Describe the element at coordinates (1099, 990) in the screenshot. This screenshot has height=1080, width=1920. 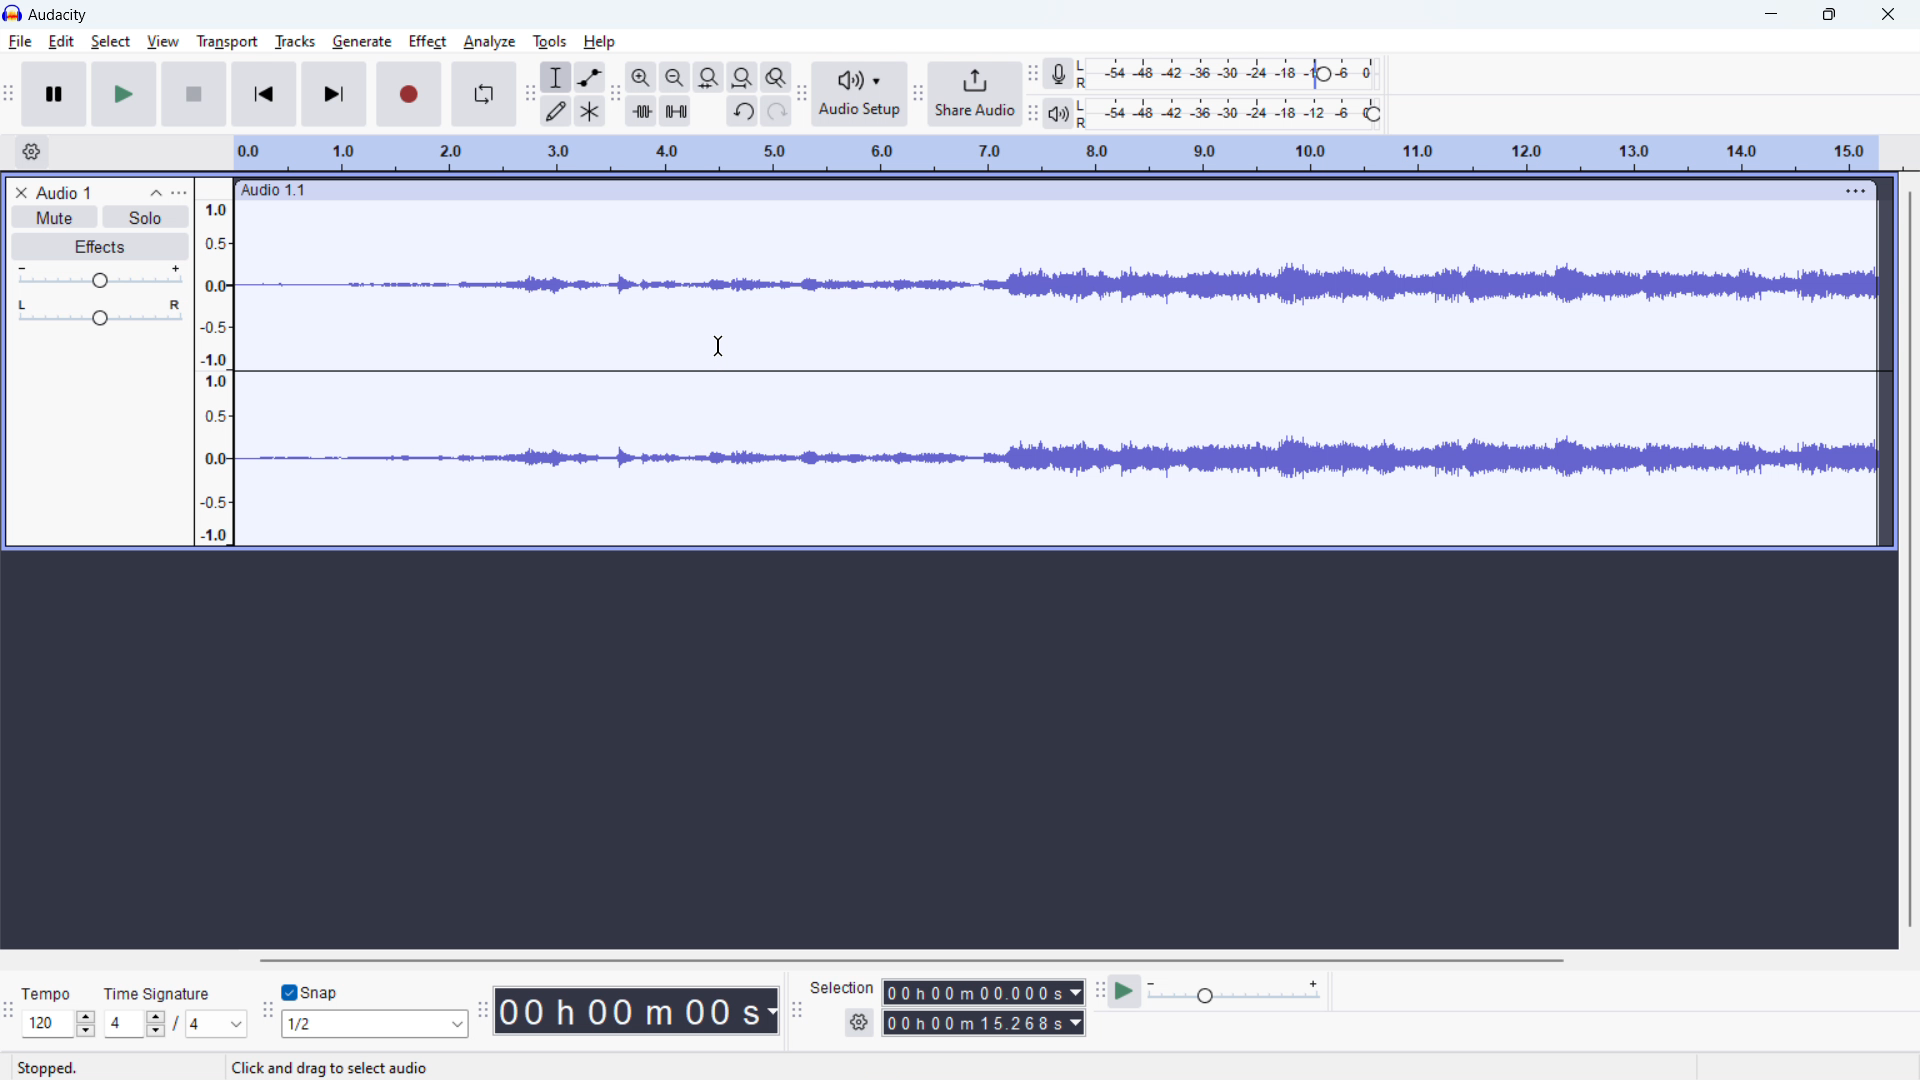
I see `play at speed toolbar` at that location.